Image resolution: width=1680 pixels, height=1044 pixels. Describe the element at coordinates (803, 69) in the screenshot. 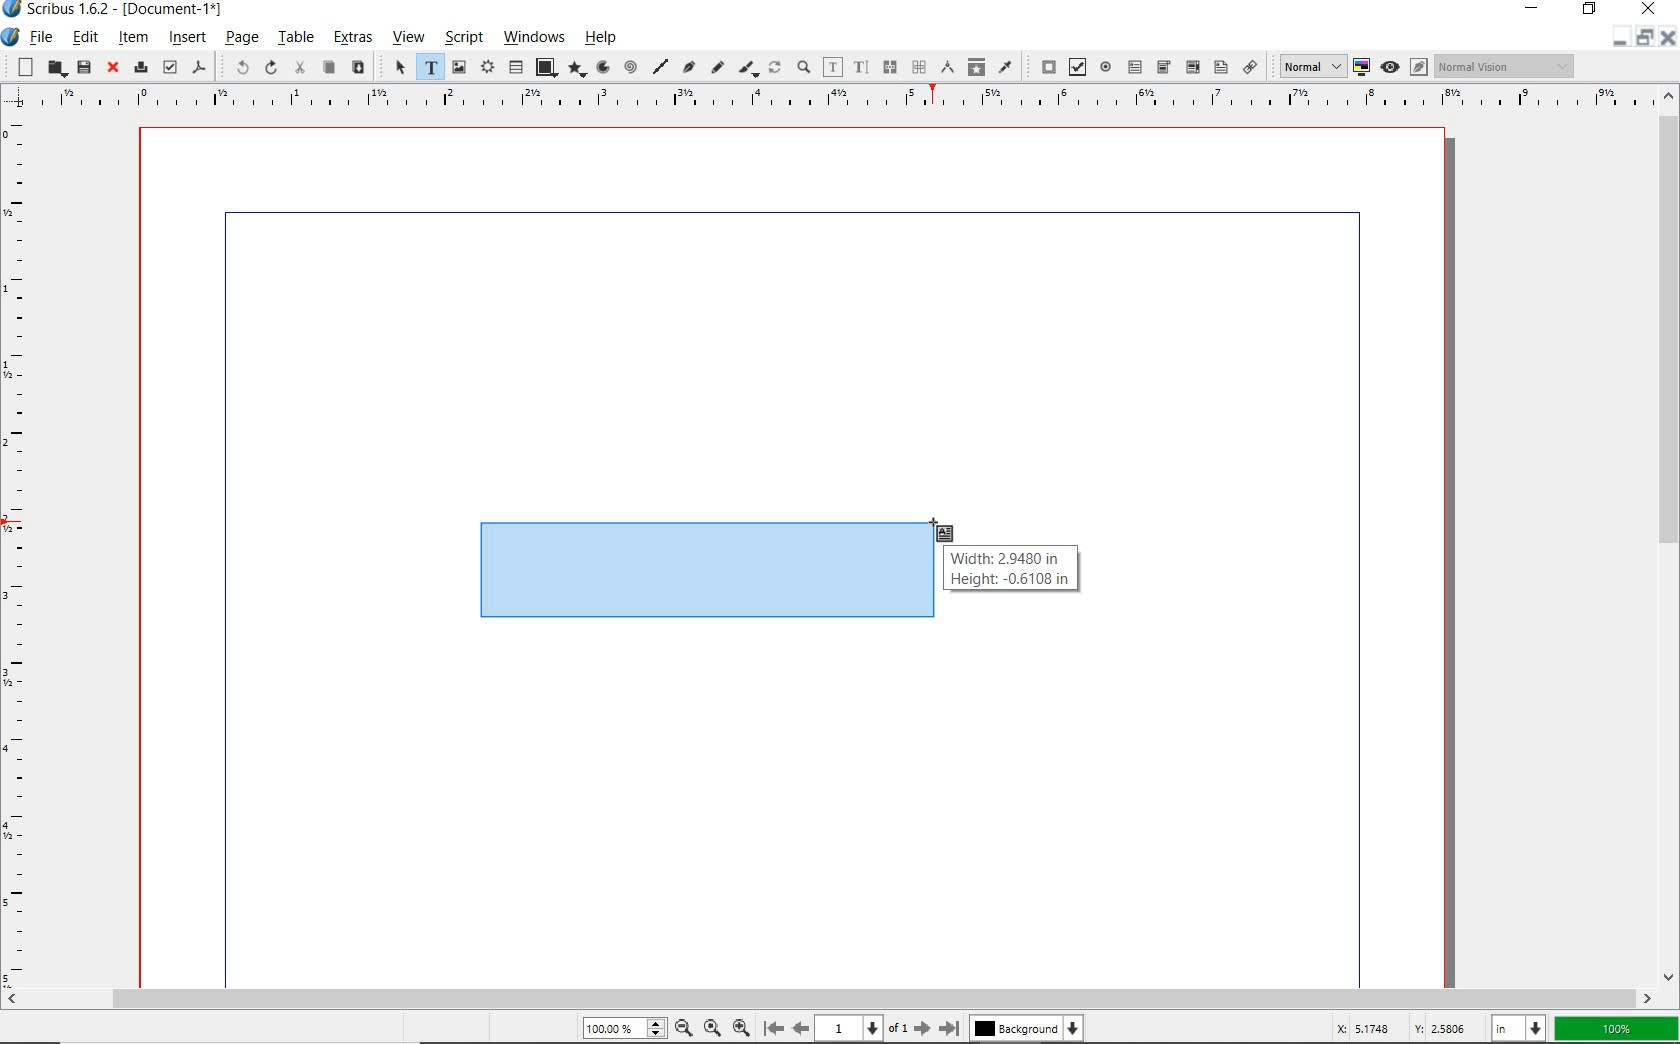

I see `zoom in or zoom out` at that location.